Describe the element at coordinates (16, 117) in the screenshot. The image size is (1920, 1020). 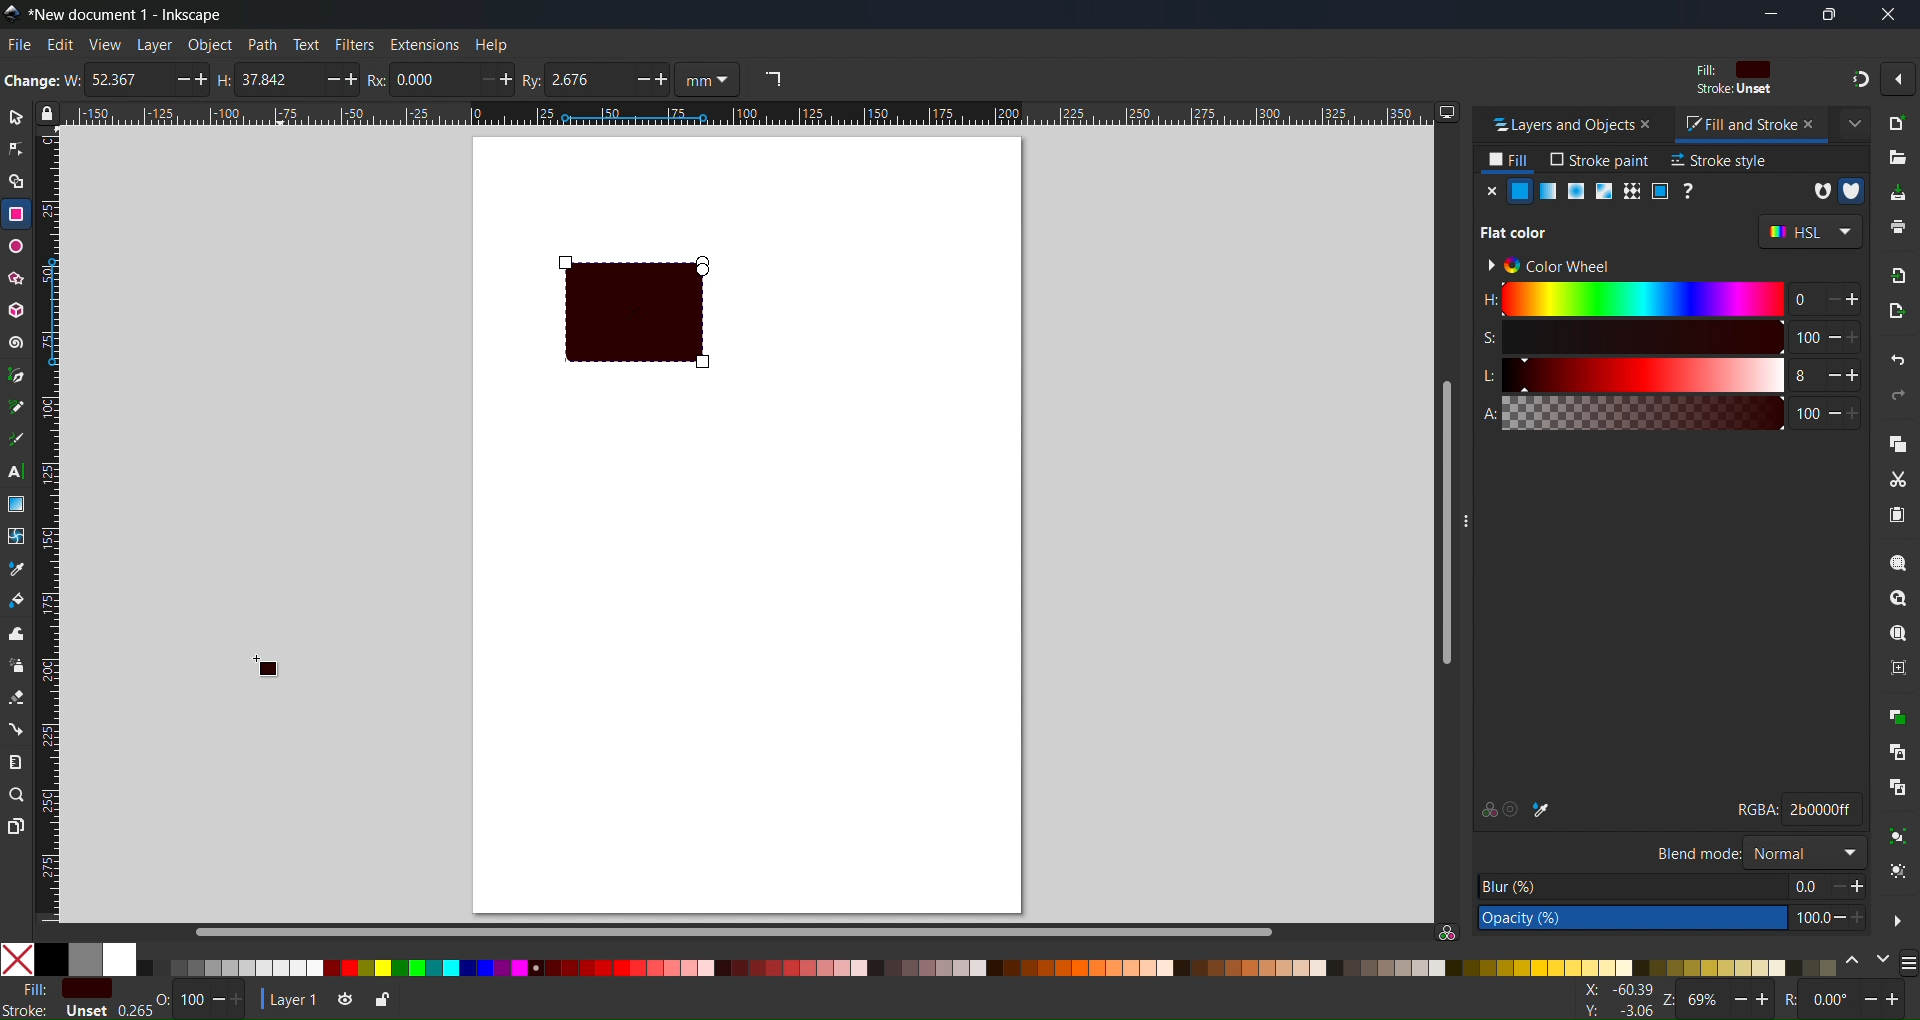
I see `Selector tool` at that location.